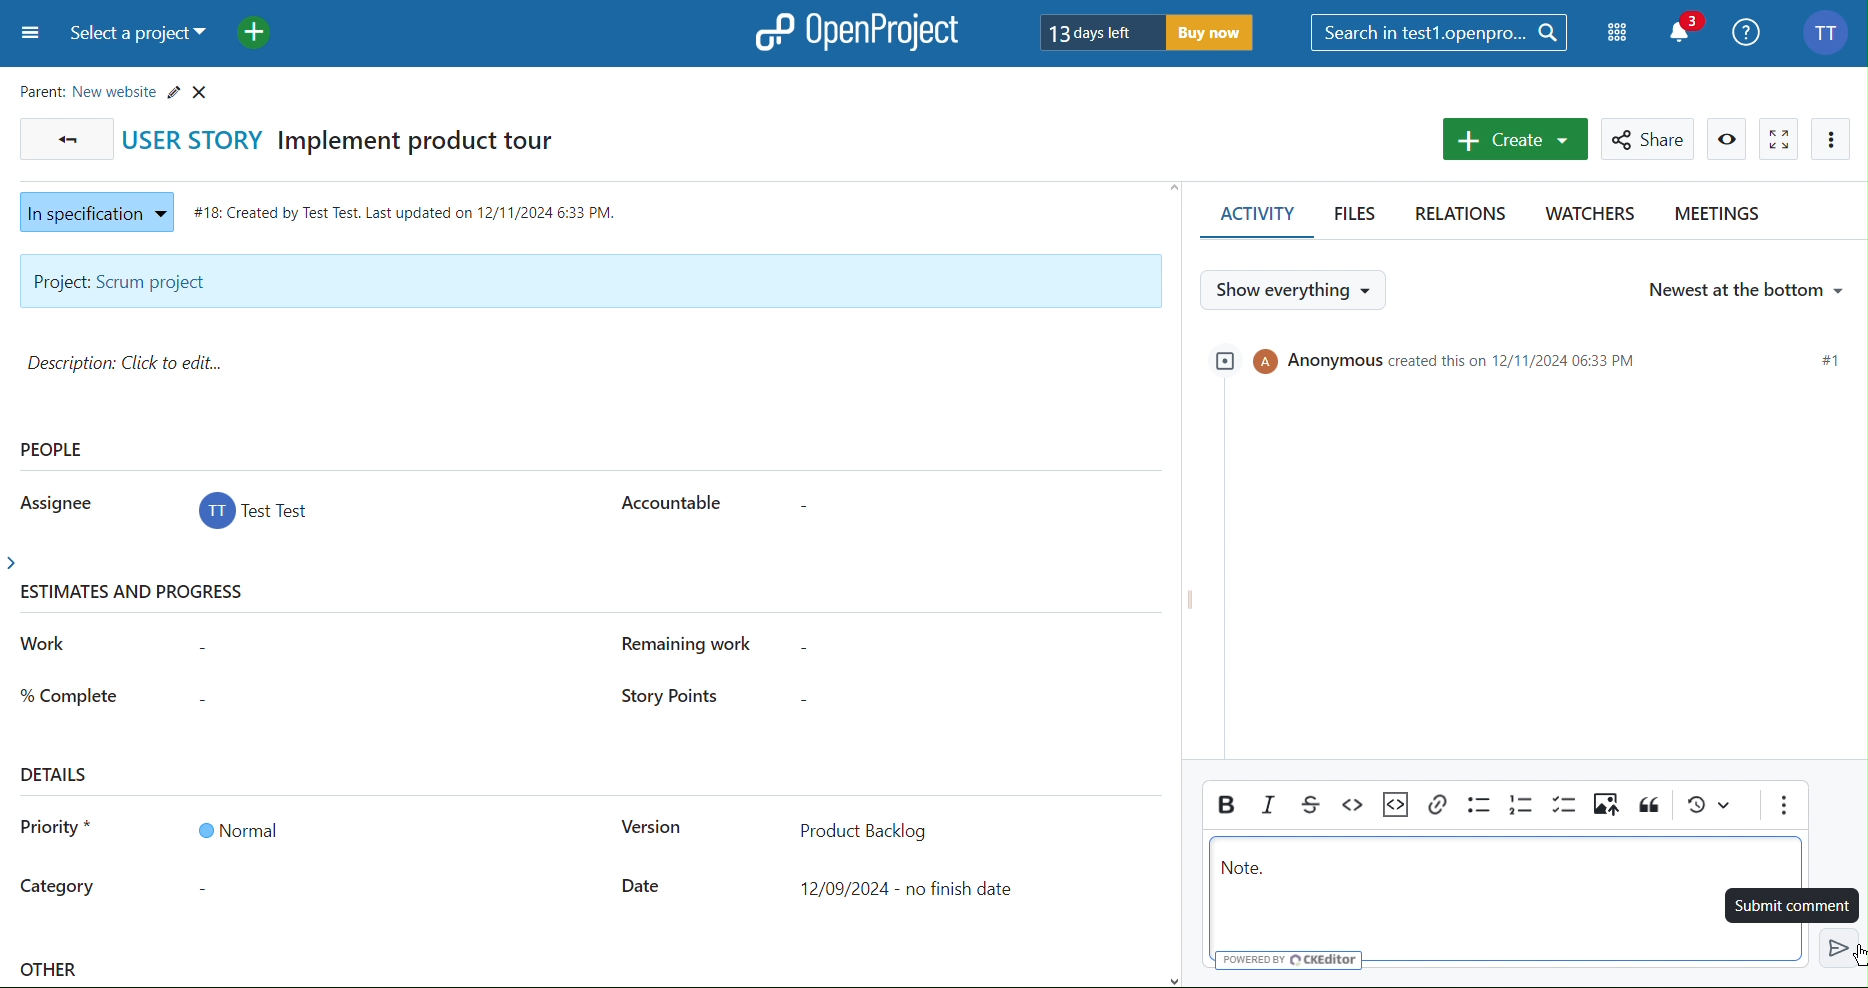  I want to click on In specification, so click(92, 209).